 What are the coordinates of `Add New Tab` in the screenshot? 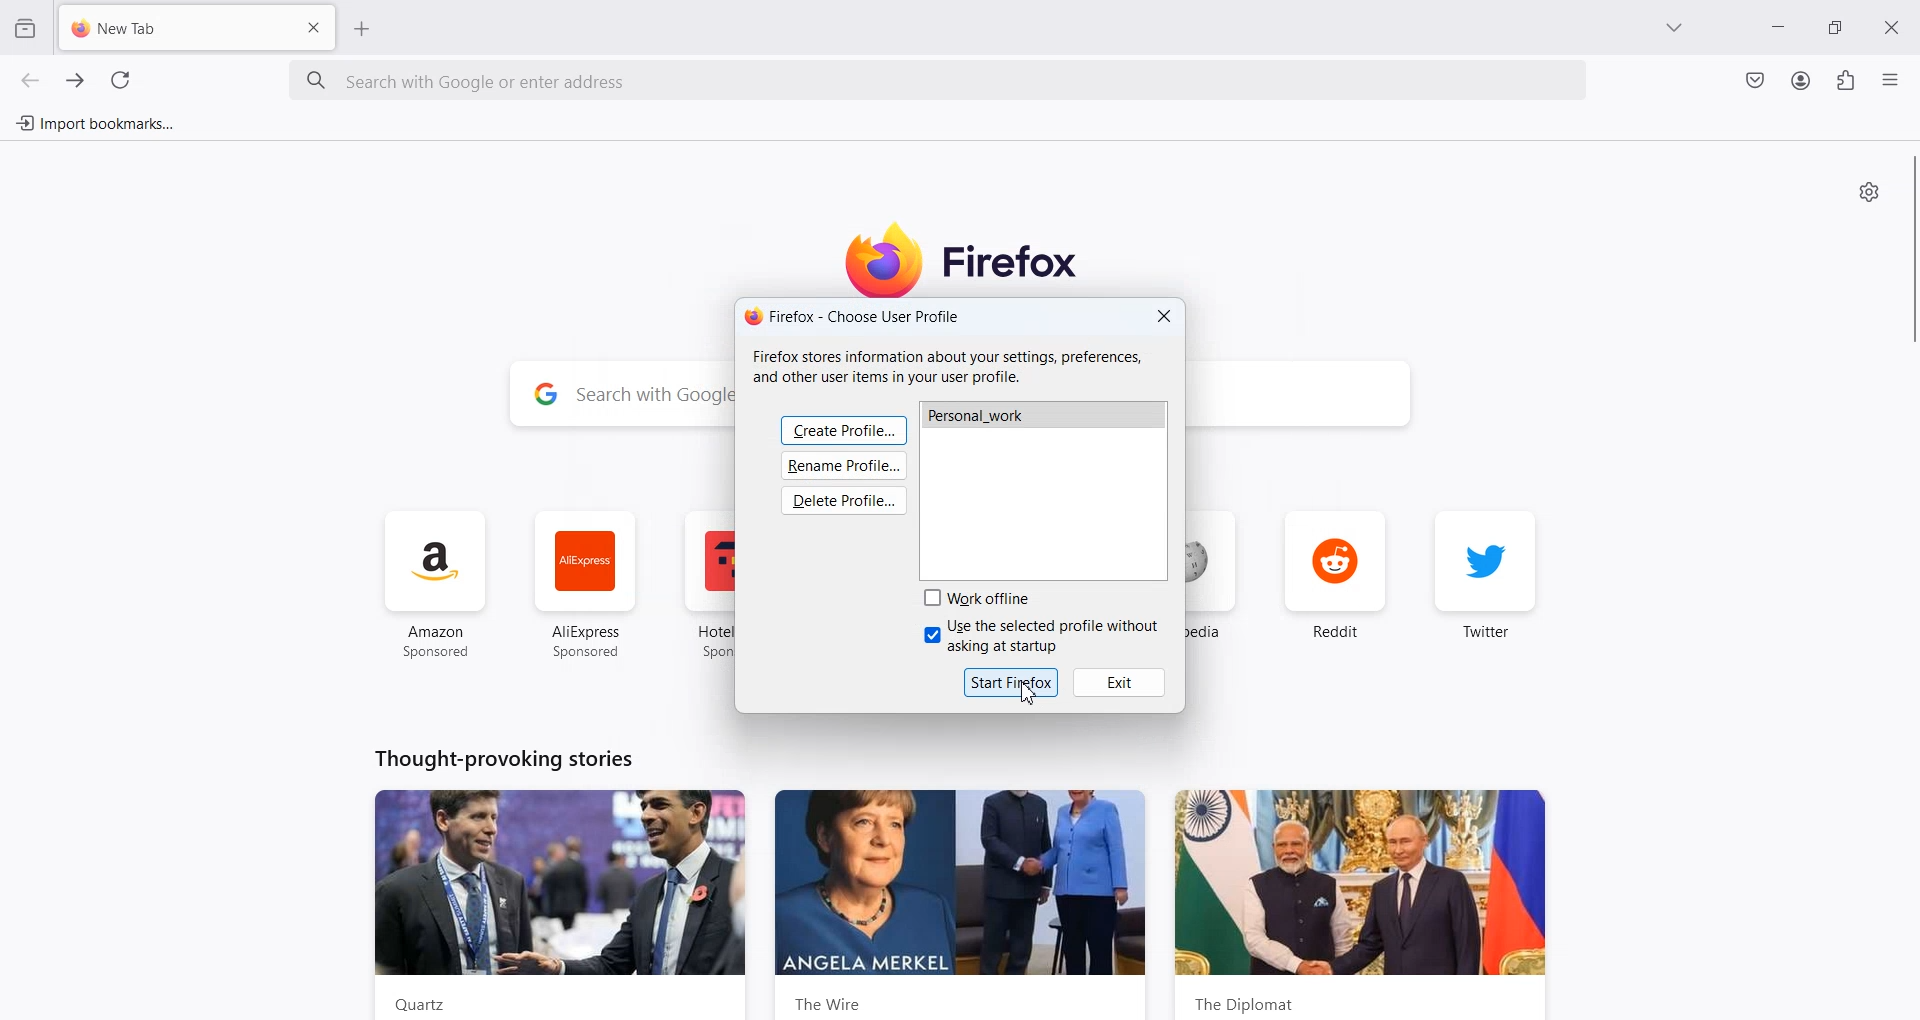 It's located at (363, 28).